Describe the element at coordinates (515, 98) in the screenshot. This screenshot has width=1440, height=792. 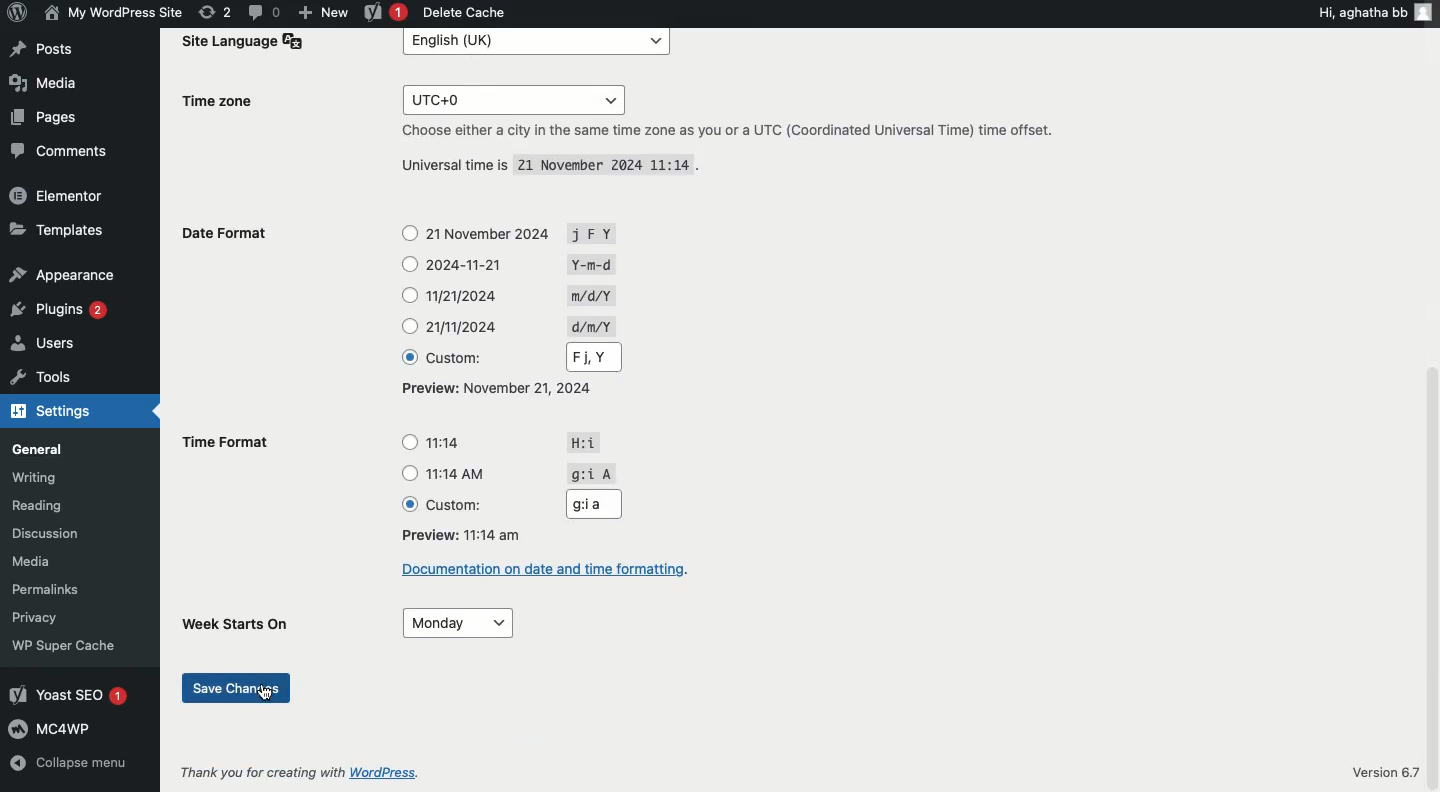
I see `uTC+0` at that location.